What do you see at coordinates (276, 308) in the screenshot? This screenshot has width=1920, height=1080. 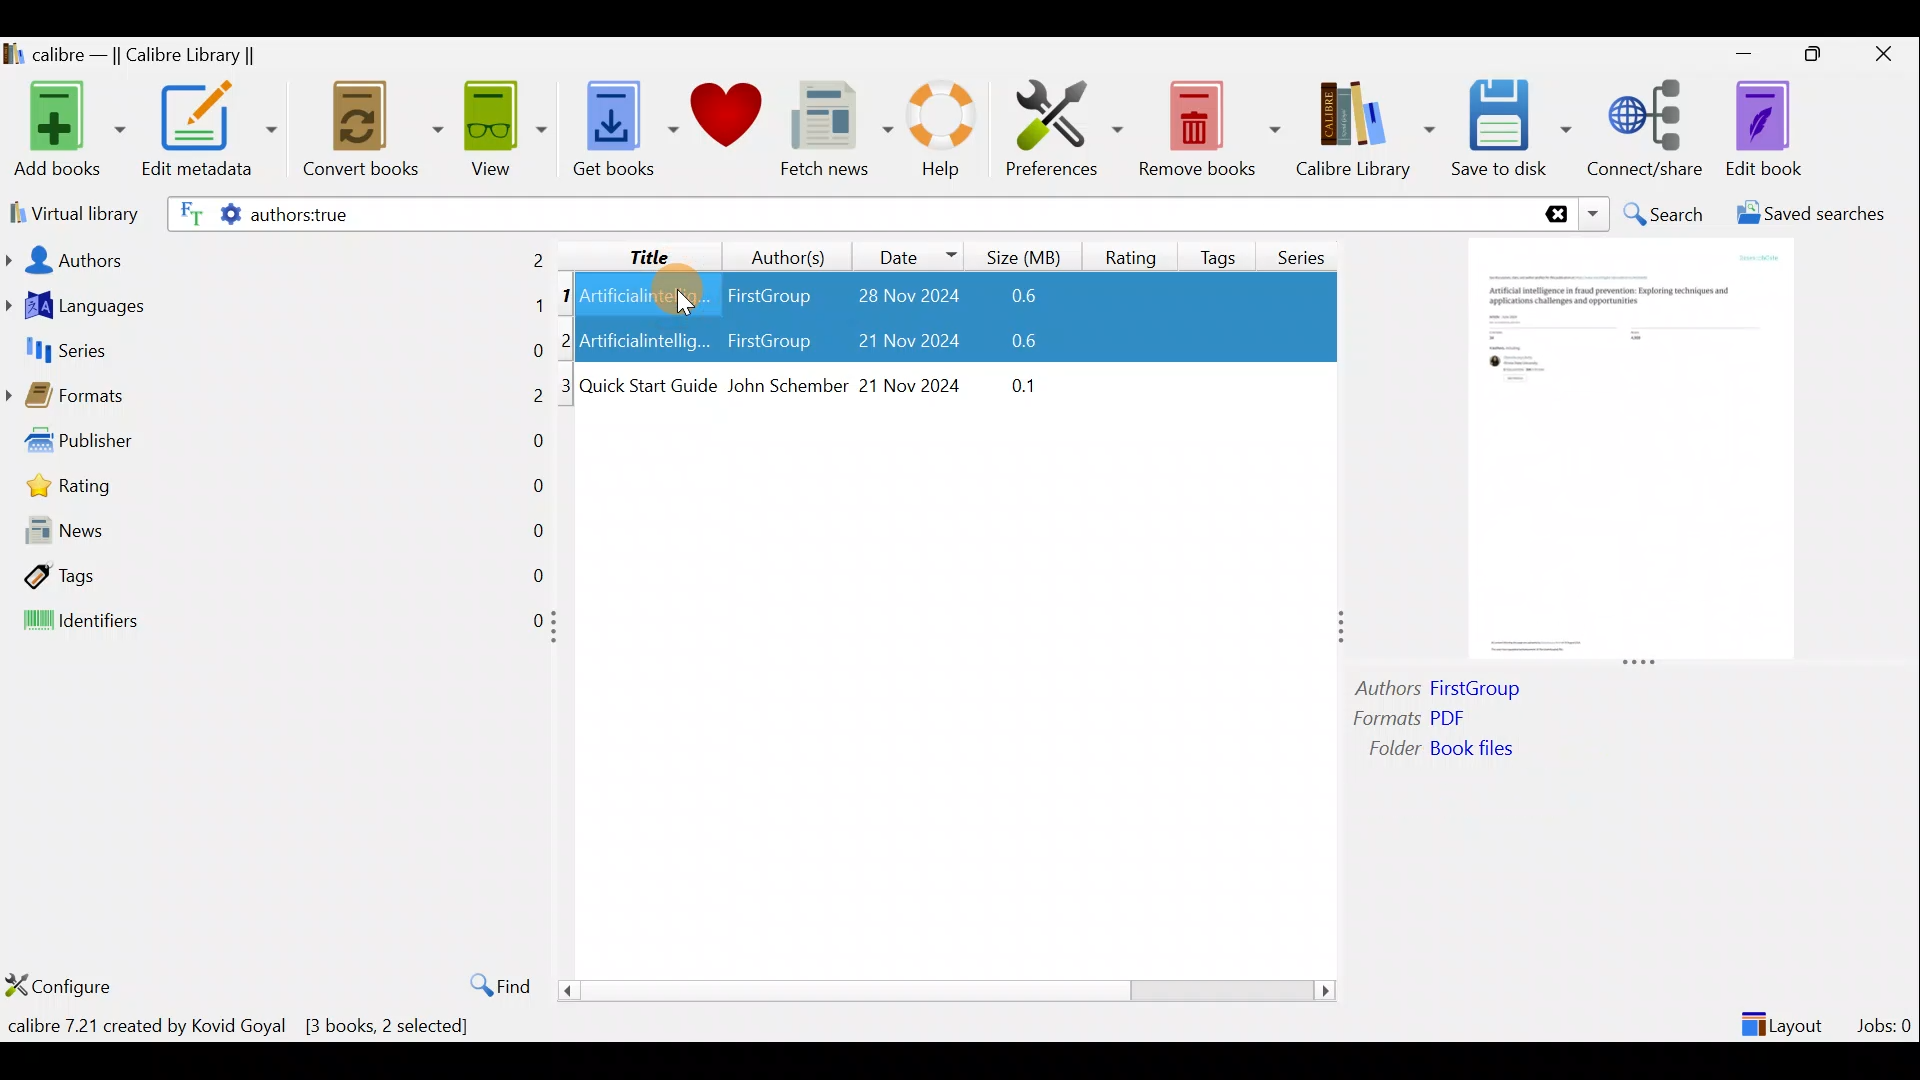 I see `Languages` at bounding box center [276, 308].